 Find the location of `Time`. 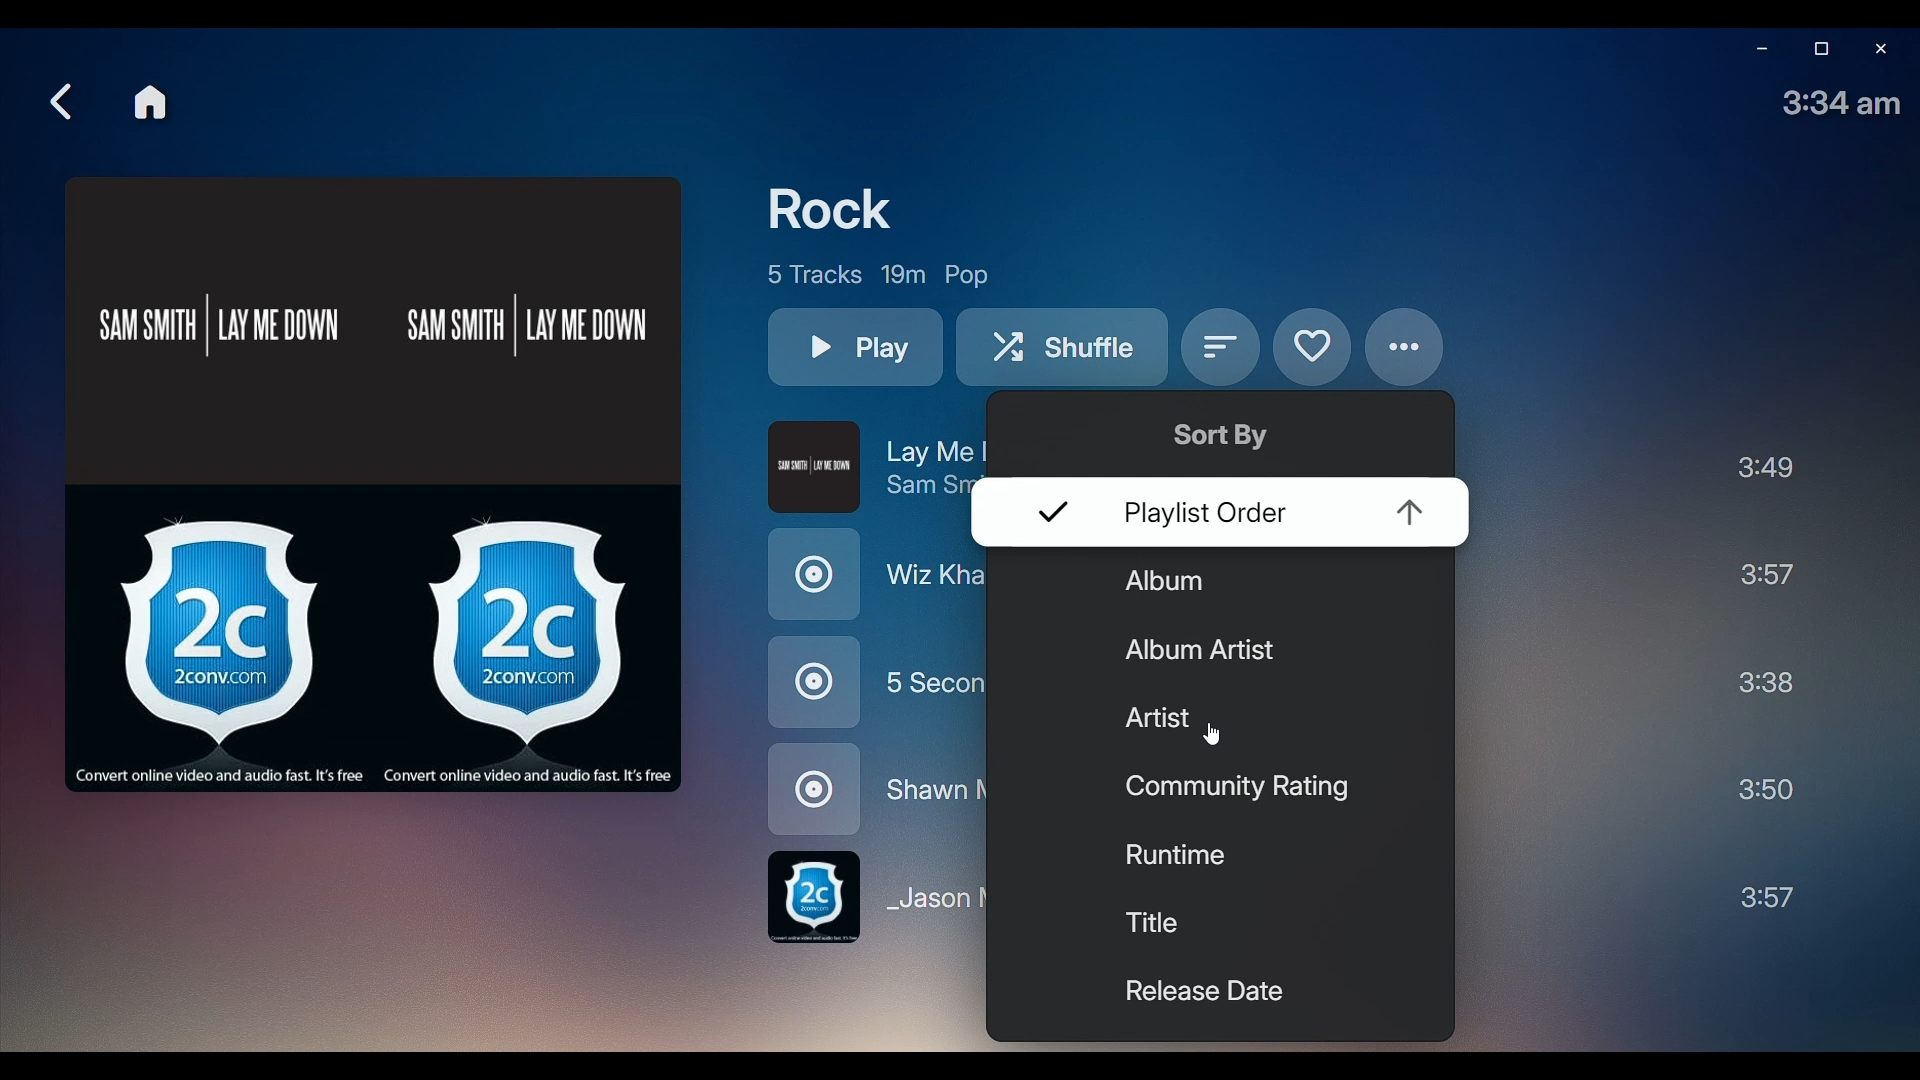

Time is located at coordinates (1770, 683).